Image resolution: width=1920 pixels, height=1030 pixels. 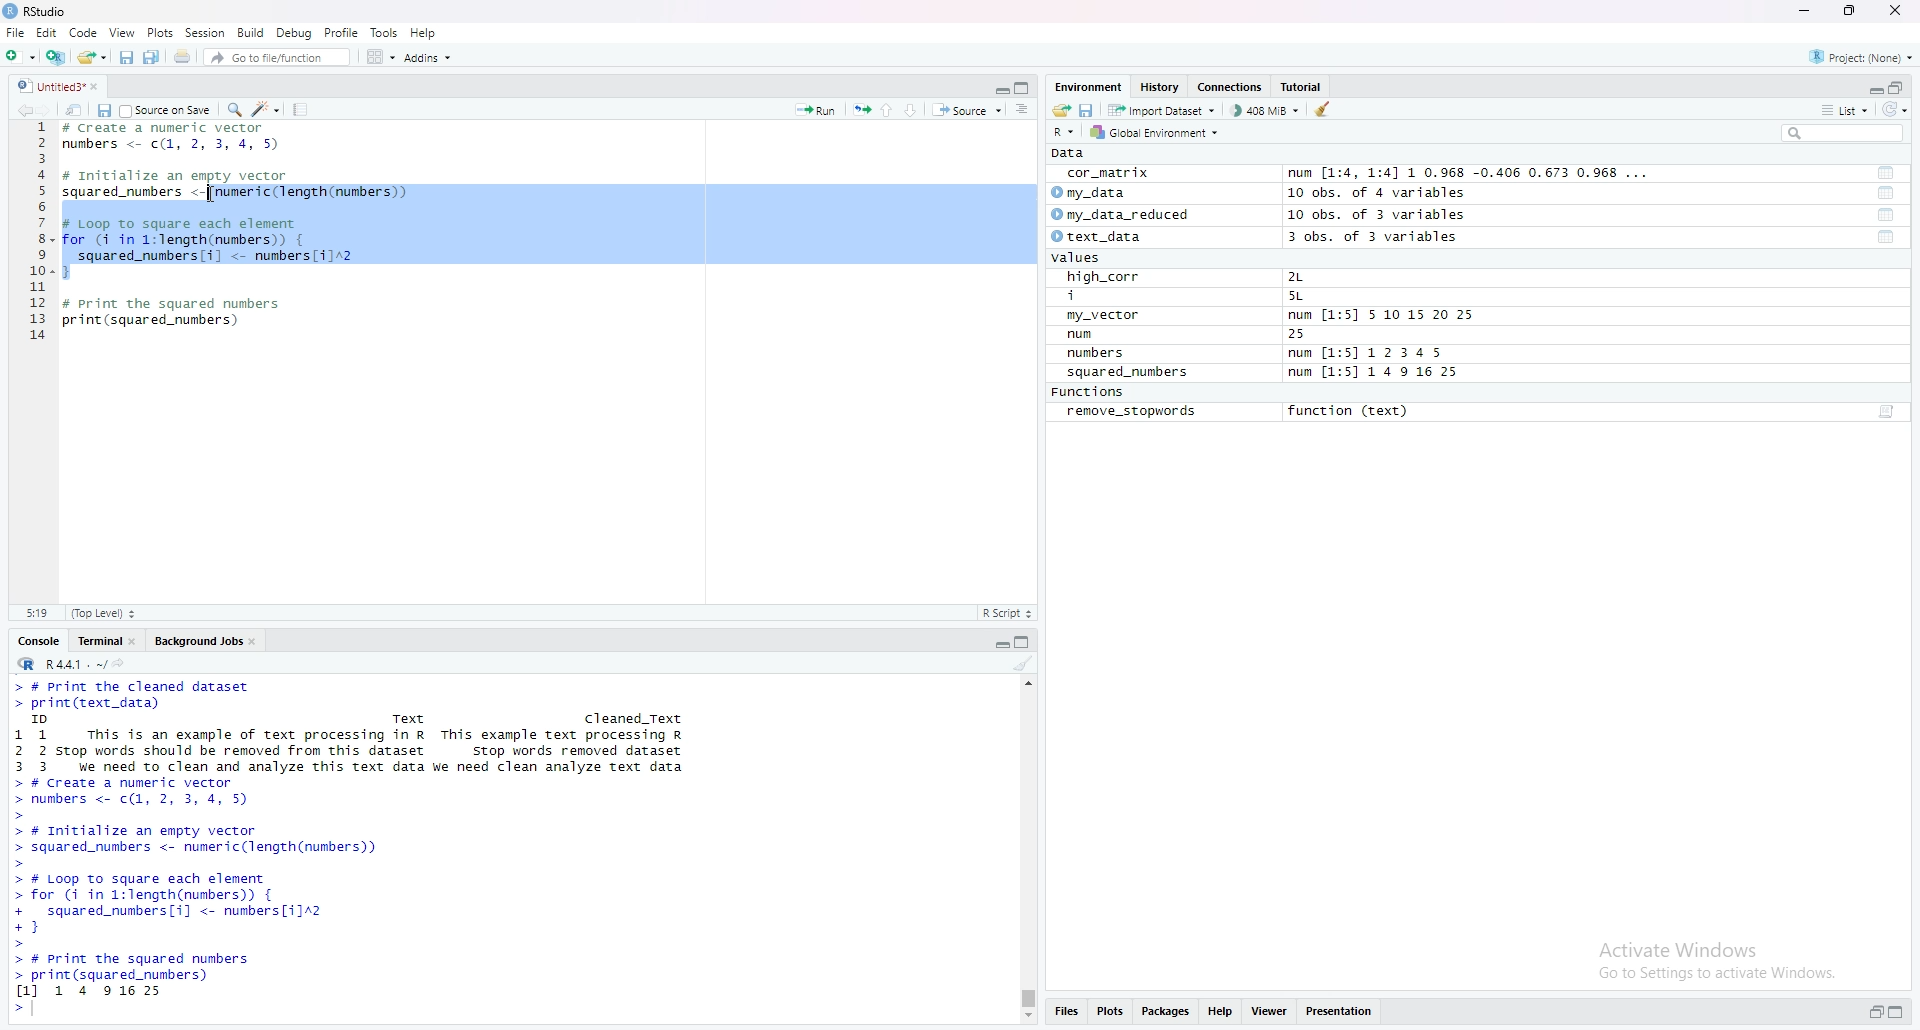 What do you see at coordinates (912, 109) in the screenshot?
I see `down` at bounding box center [912, 109].